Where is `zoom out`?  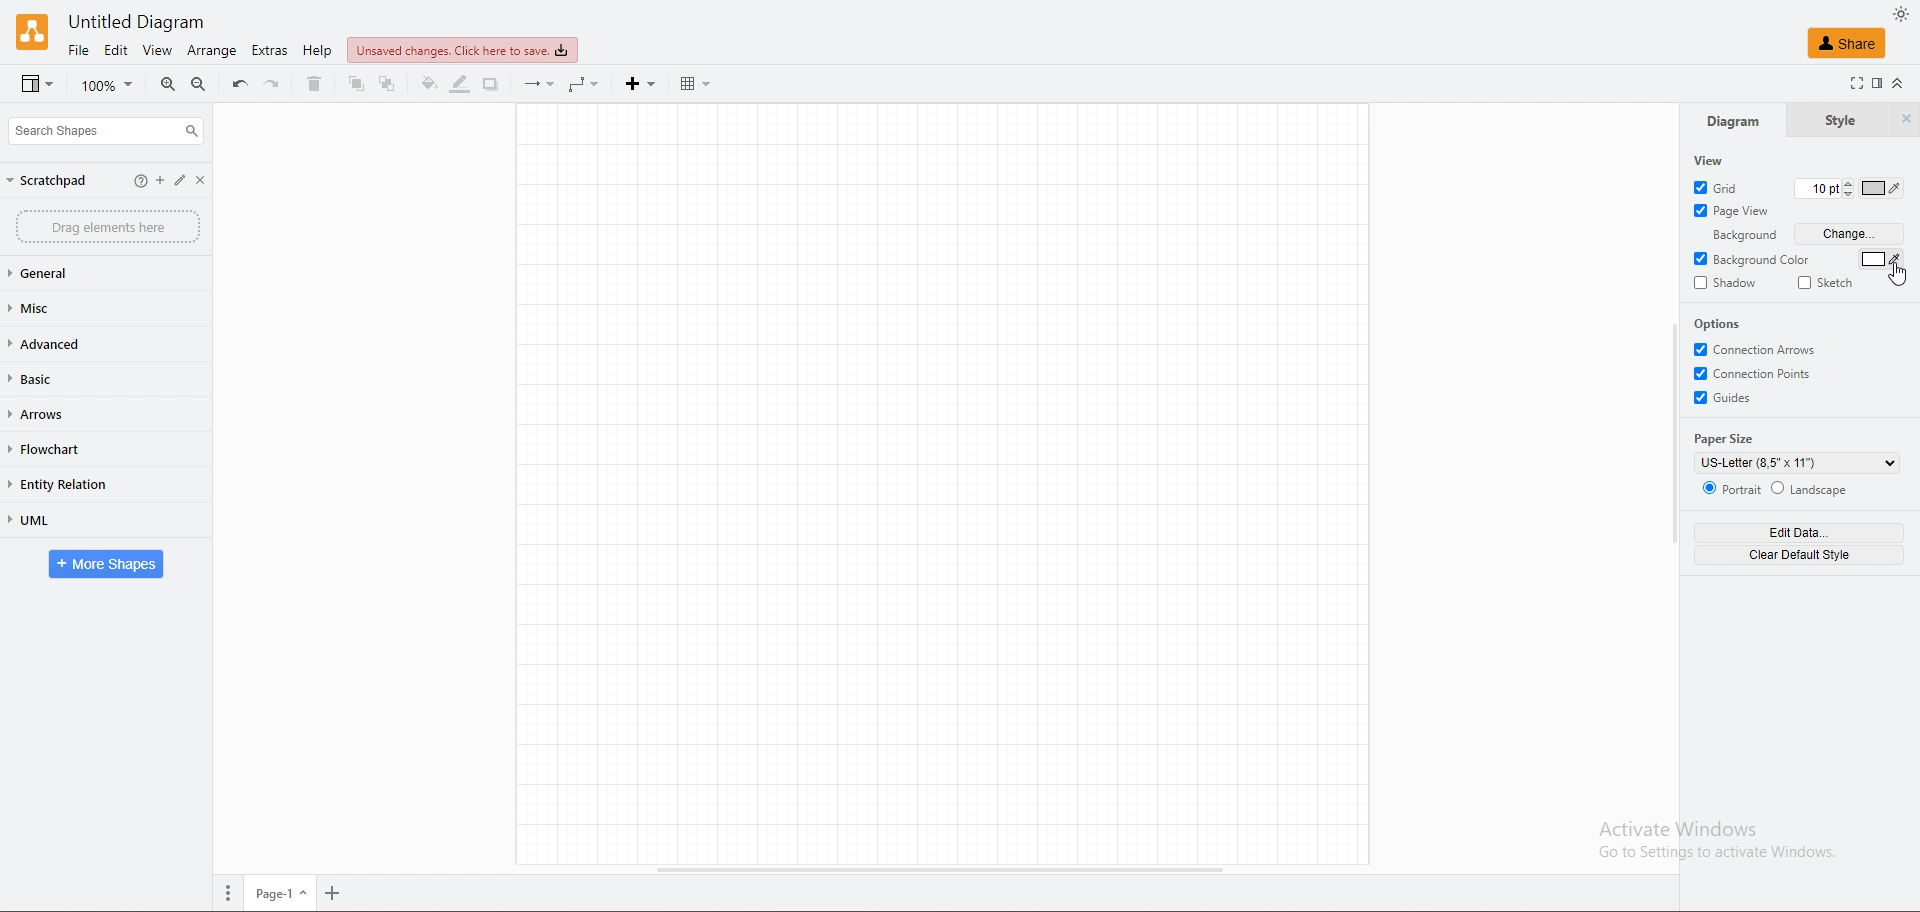
zoom out is located at coordinates (199, 84).